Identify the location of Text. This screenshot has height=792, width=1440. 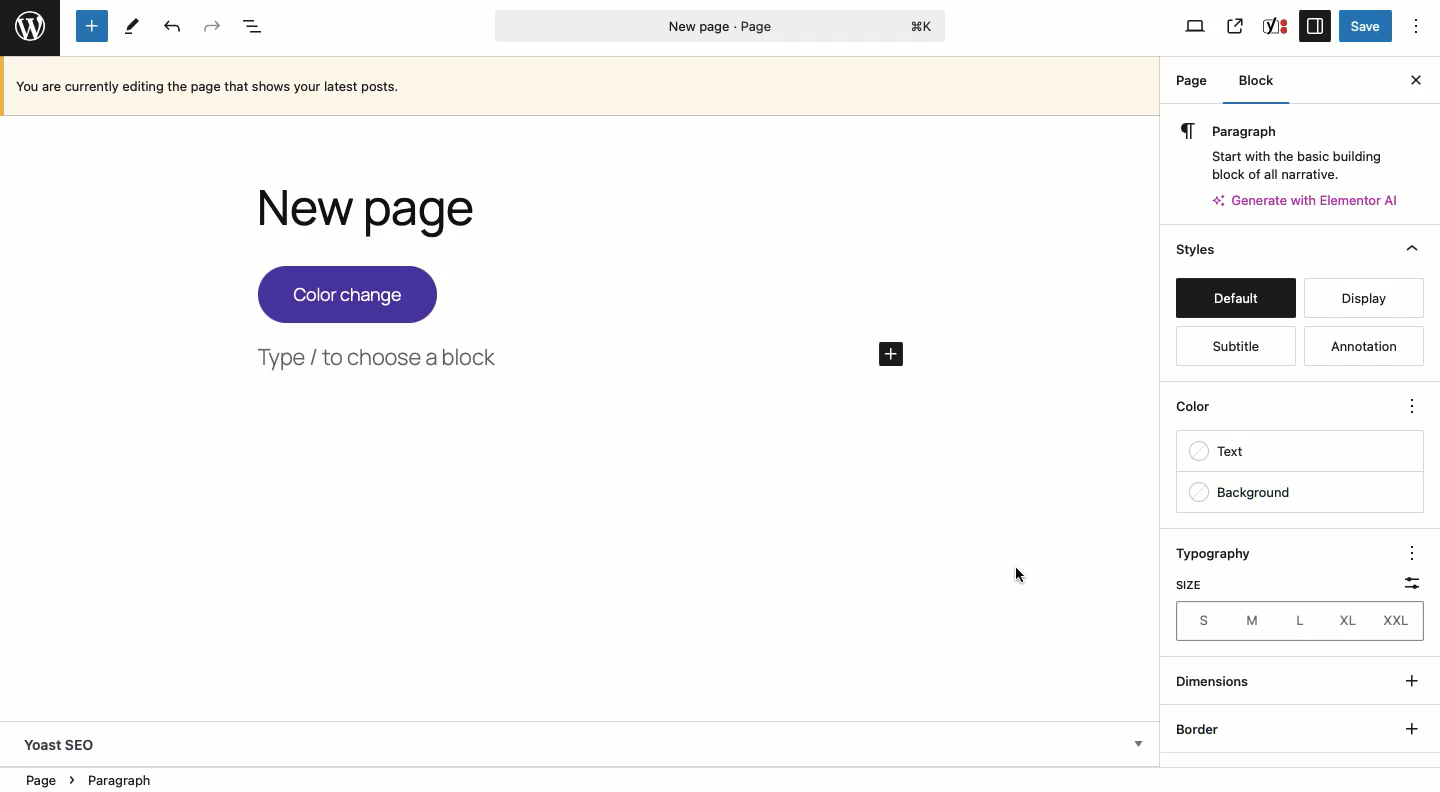
(1299, 451).